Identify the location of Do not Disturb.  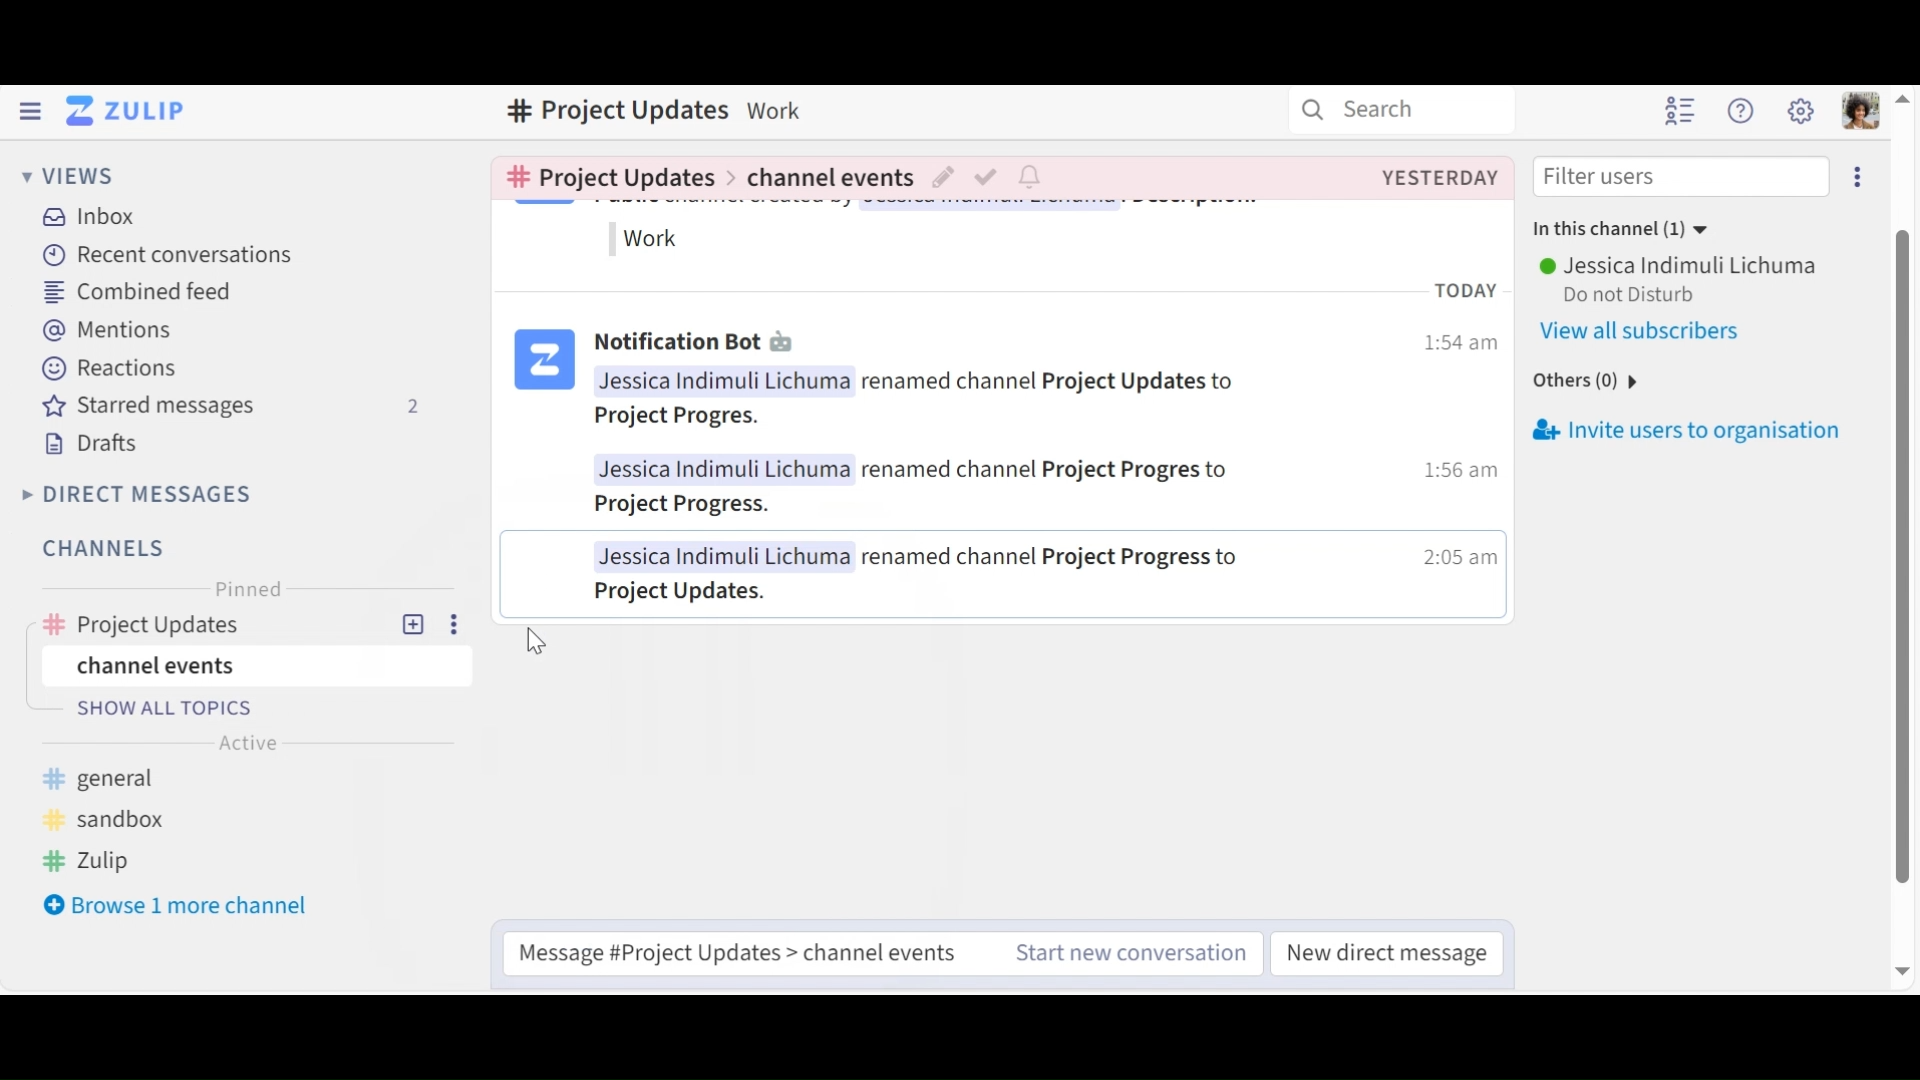
(1641, 294).